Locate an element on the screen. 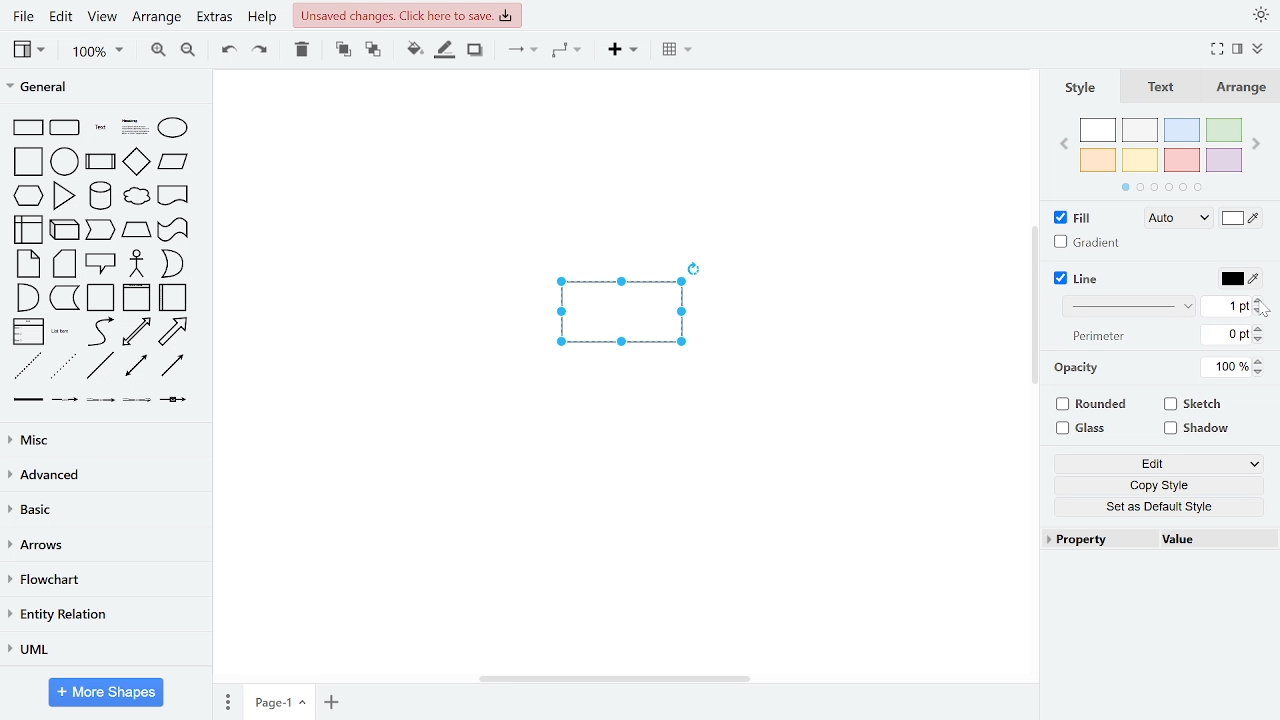 Image resolution: width=1280 pixels, height=720 pixels. more shapes is located at coordinates (106, 692).